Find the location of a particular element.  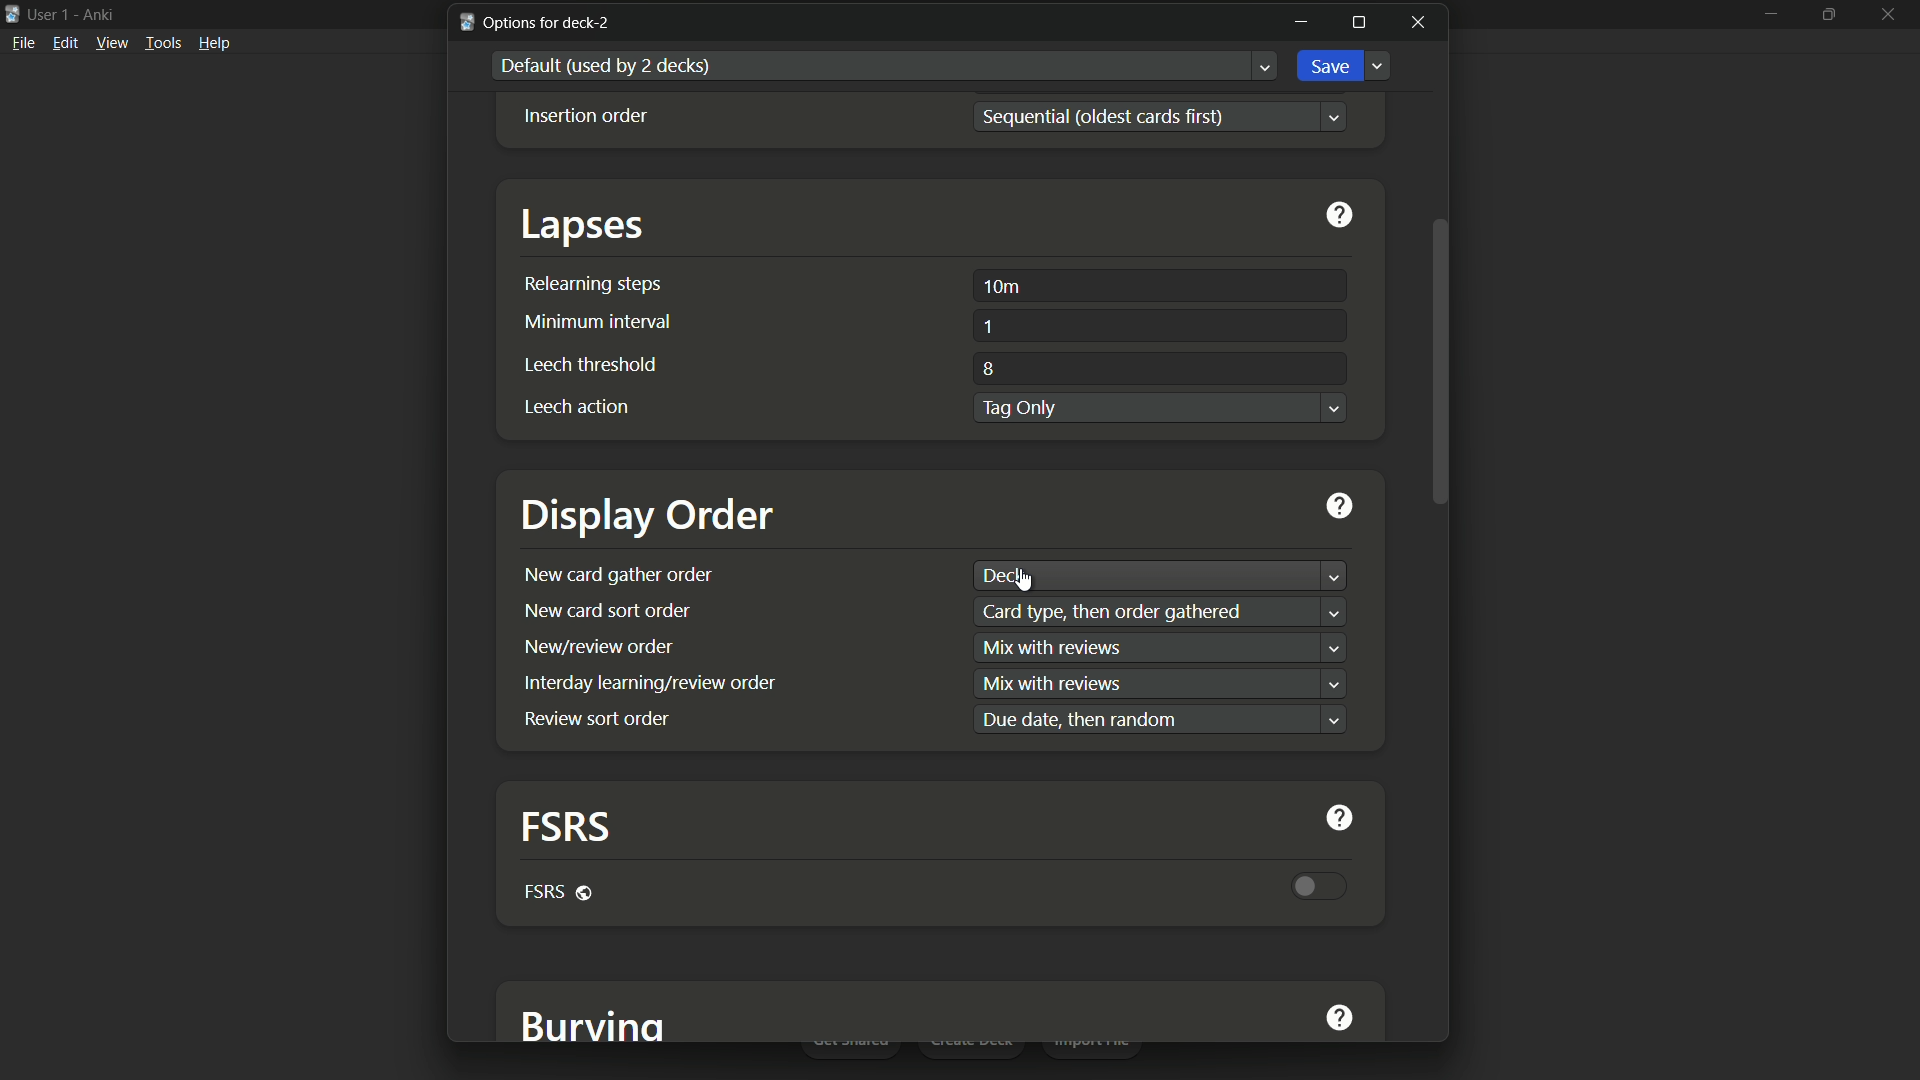

review sort order is located at coordinates (596, 717).